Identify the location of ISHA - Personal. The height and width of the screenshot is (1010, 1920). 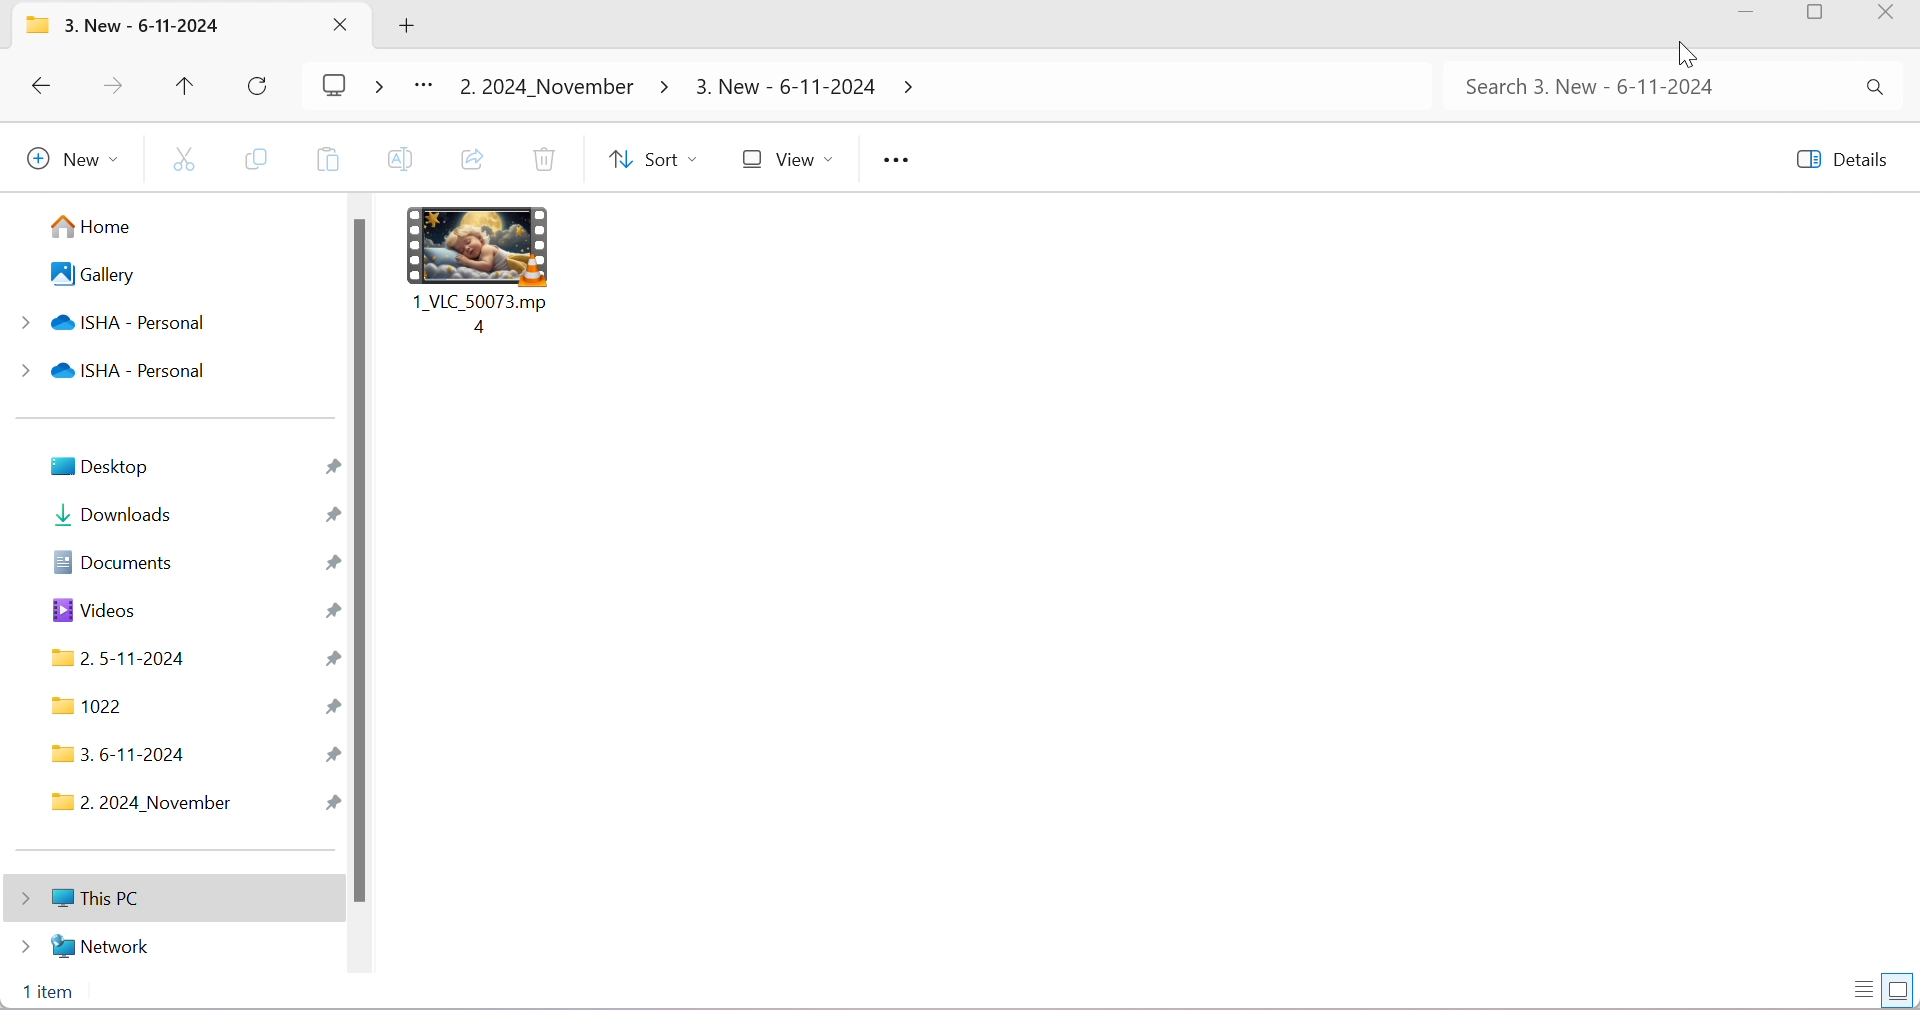
(112, 325).